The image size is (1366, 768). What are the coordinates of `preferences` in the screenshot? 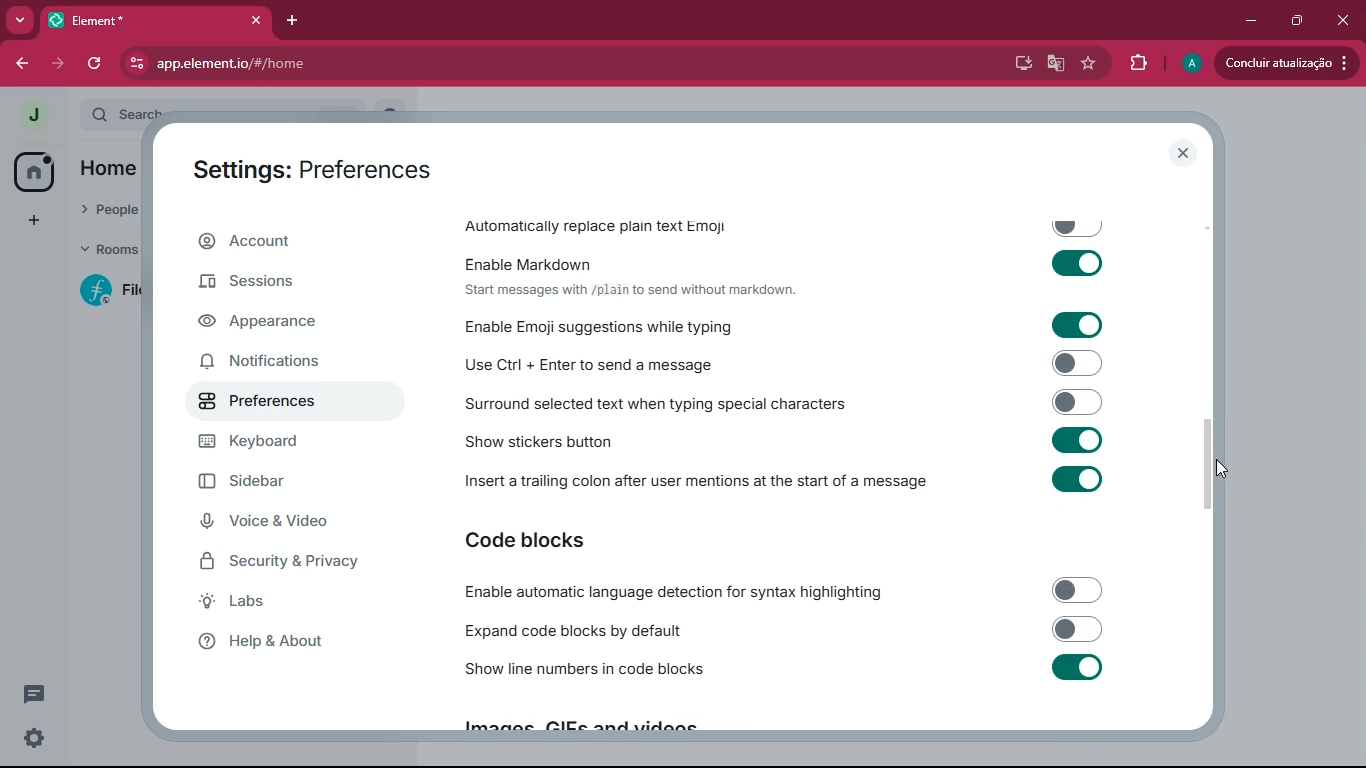 It's located at (292, 404).